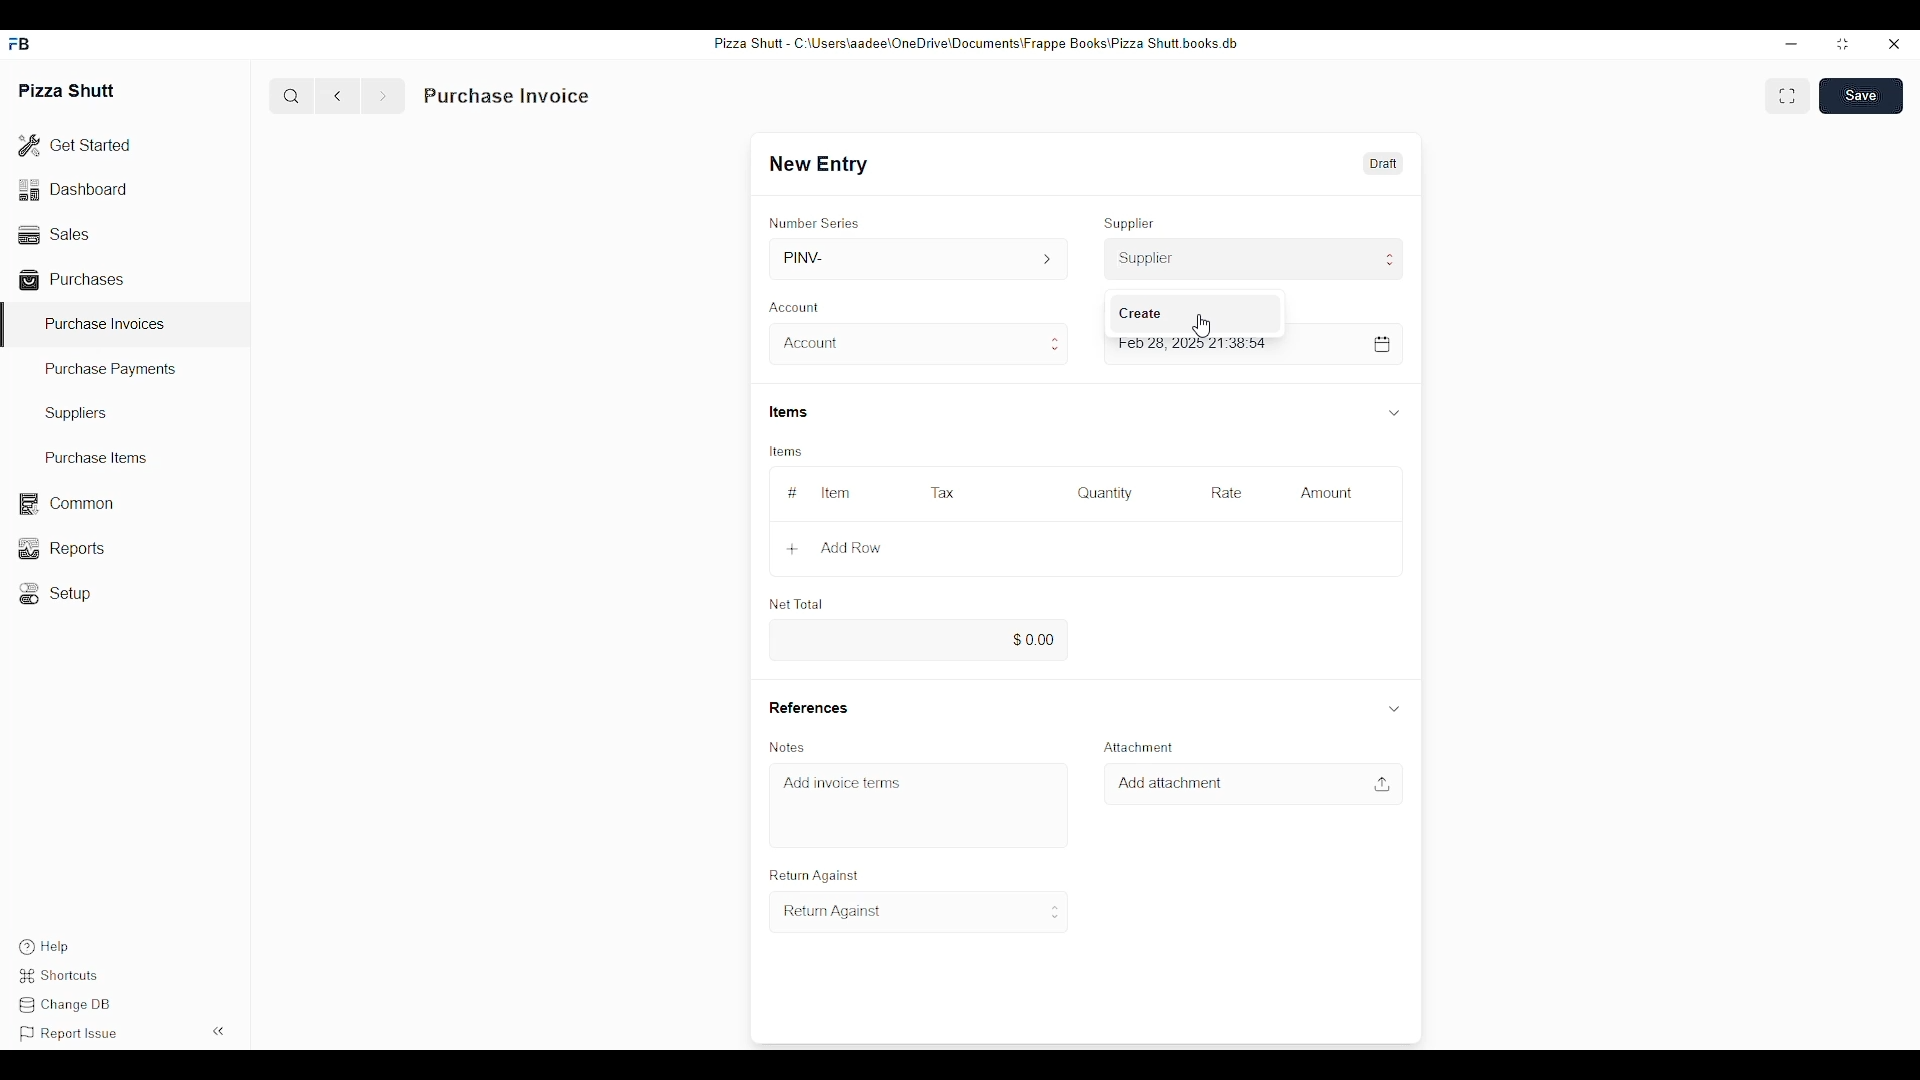 This screenshot has width=1920, height=1080. Describe the element at coordinates (1840, 45) in the screenshot. I see `resize` at that location.